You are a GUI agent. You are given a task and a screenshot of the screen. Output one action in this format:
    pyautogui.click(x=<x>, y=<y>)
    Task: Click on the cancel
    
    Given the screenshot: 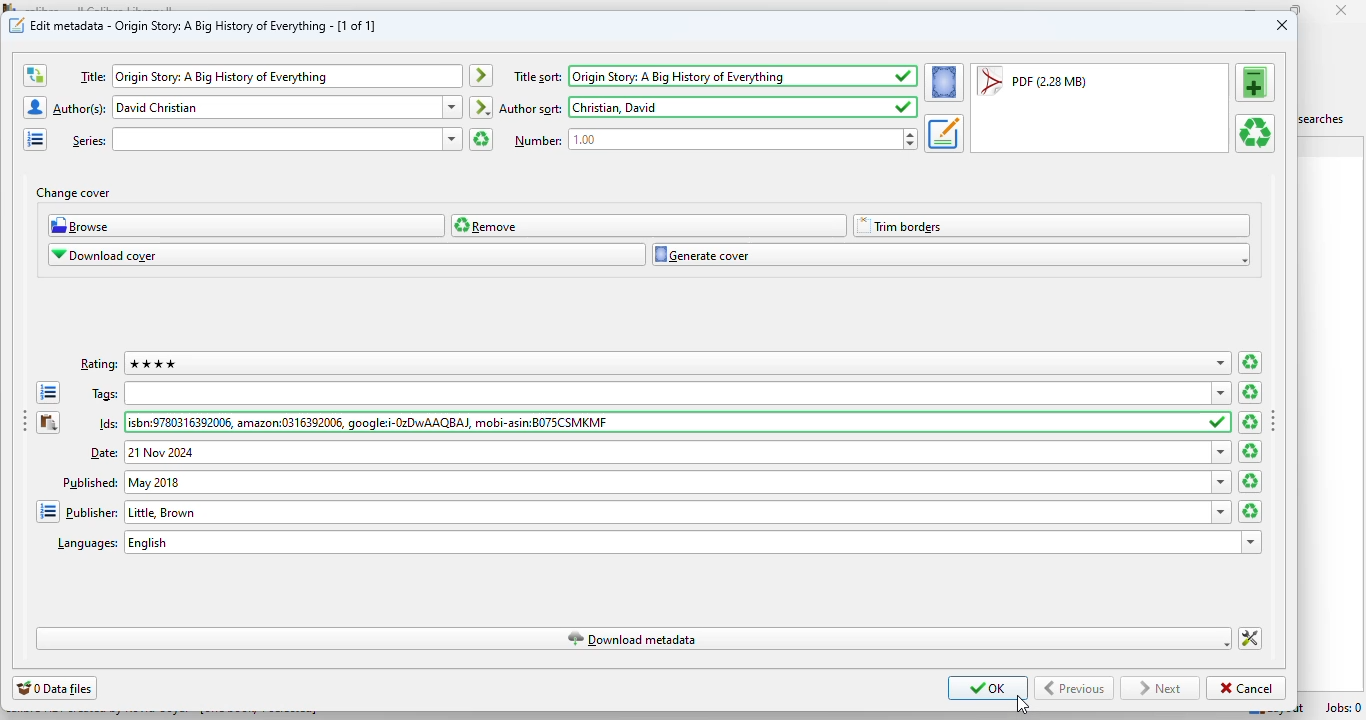 What is the action you would take?
    pyautogui.click(x=1247, y=688)
    